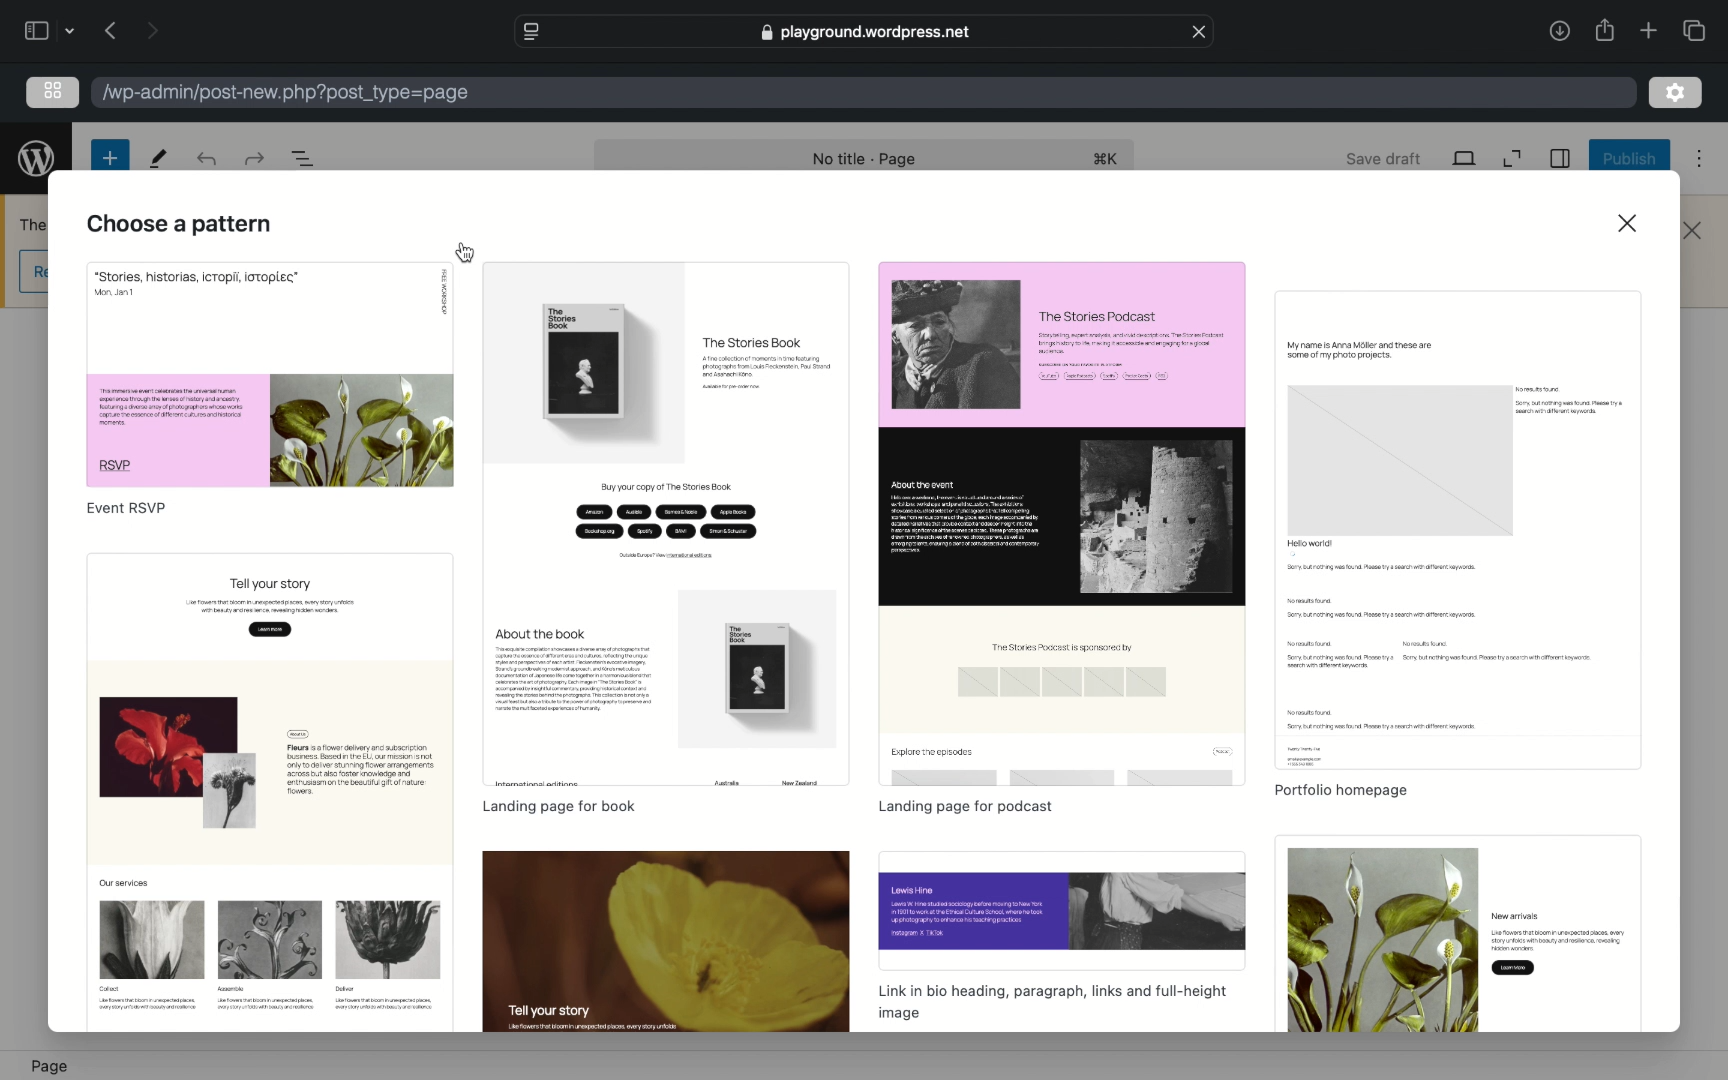 The image size is (1728, 1080). Describe the element at coordinates (1647, 31) in the screenshot. I see `new tab` at that location.